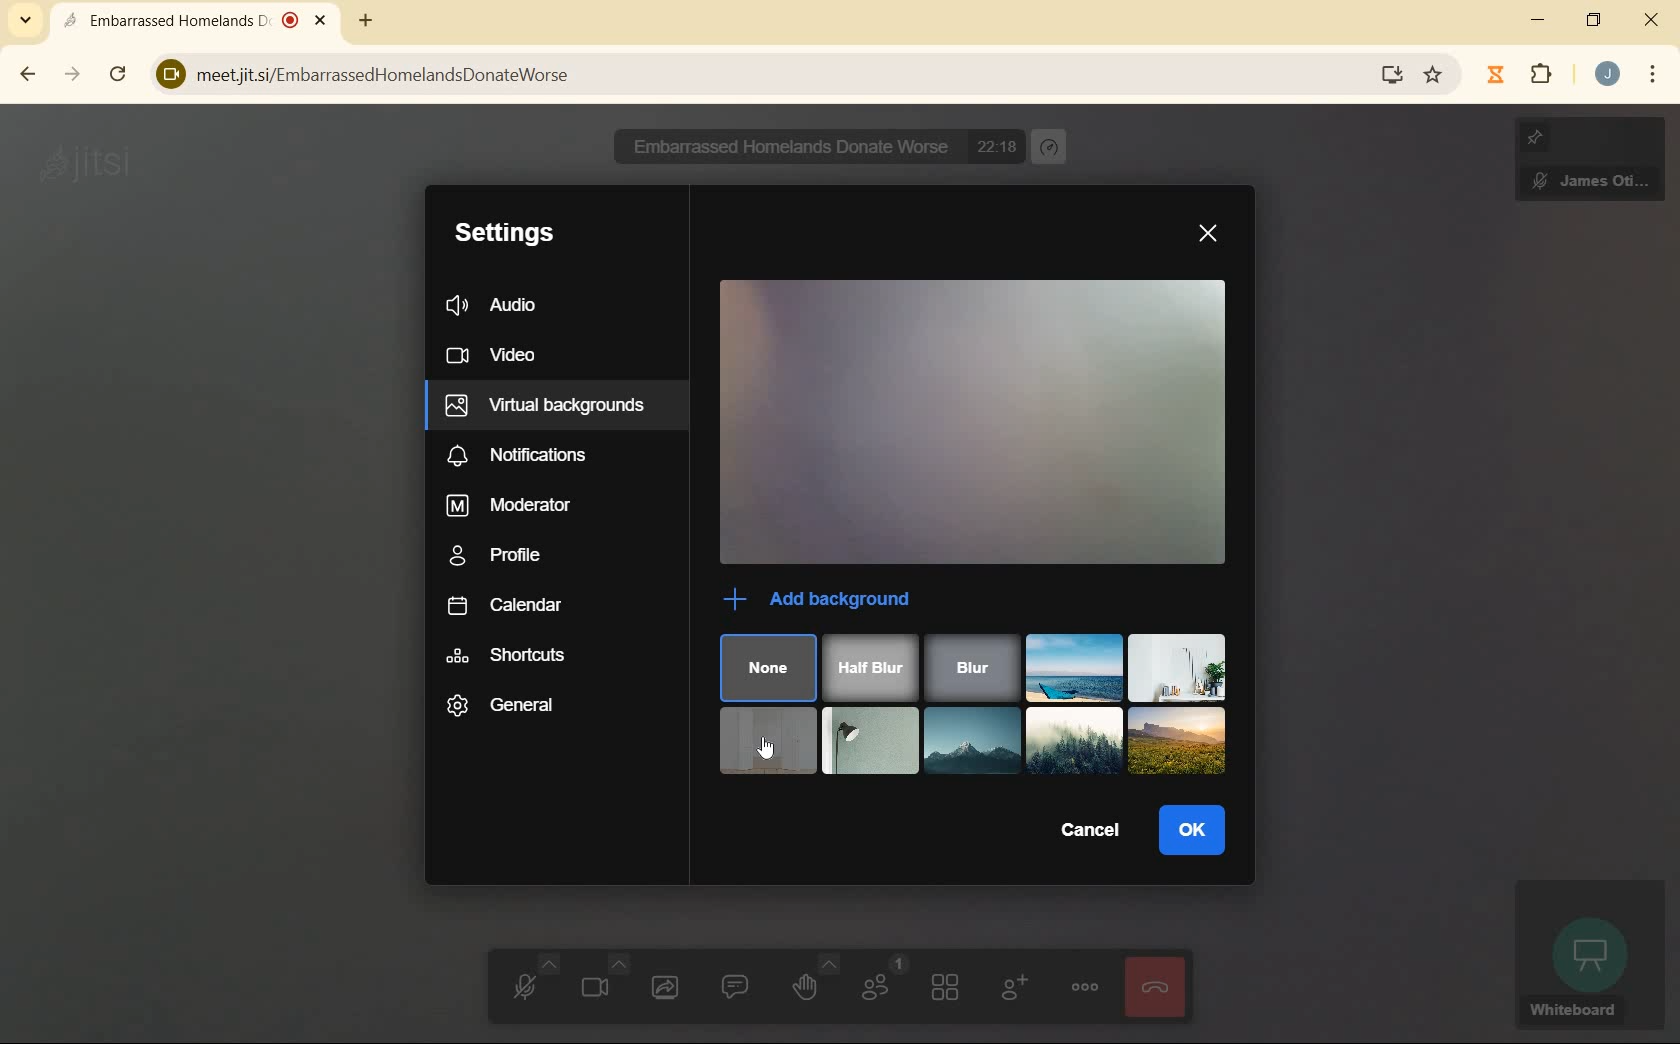 The height and width of the screenshot is (1044, 1680). Describe the element at coordinates (73, 76) in the screenshot. I see `forward` at that location.